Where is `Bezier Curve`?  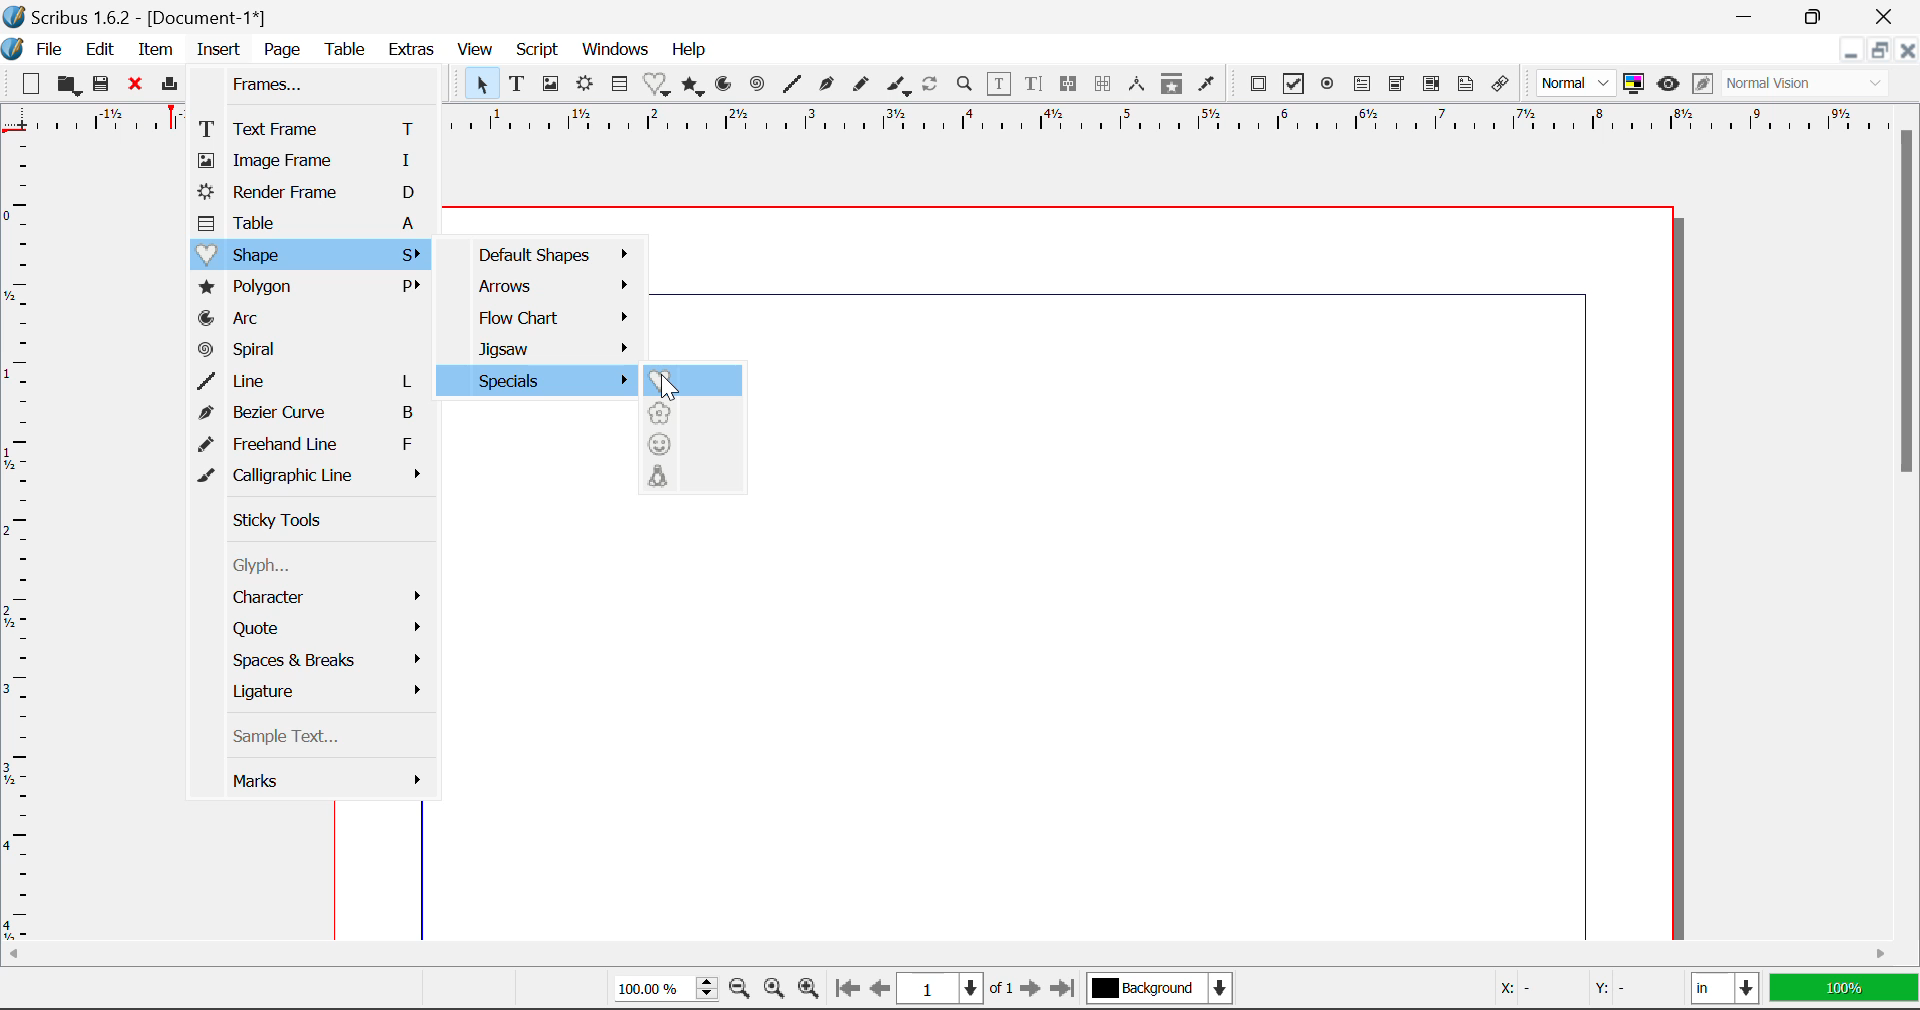
Bezier Curve is located at coordinates (828, 87).